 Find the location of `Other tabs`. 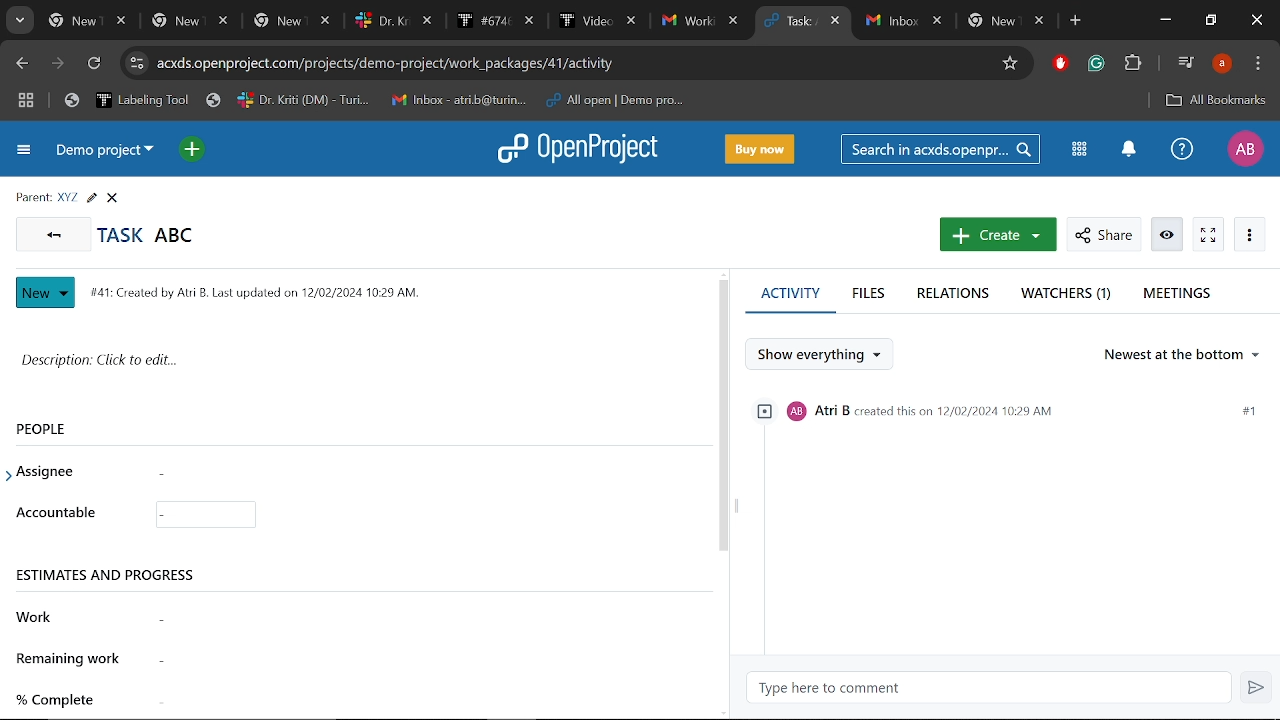

Other tabs is located at coordinates (959, 21).